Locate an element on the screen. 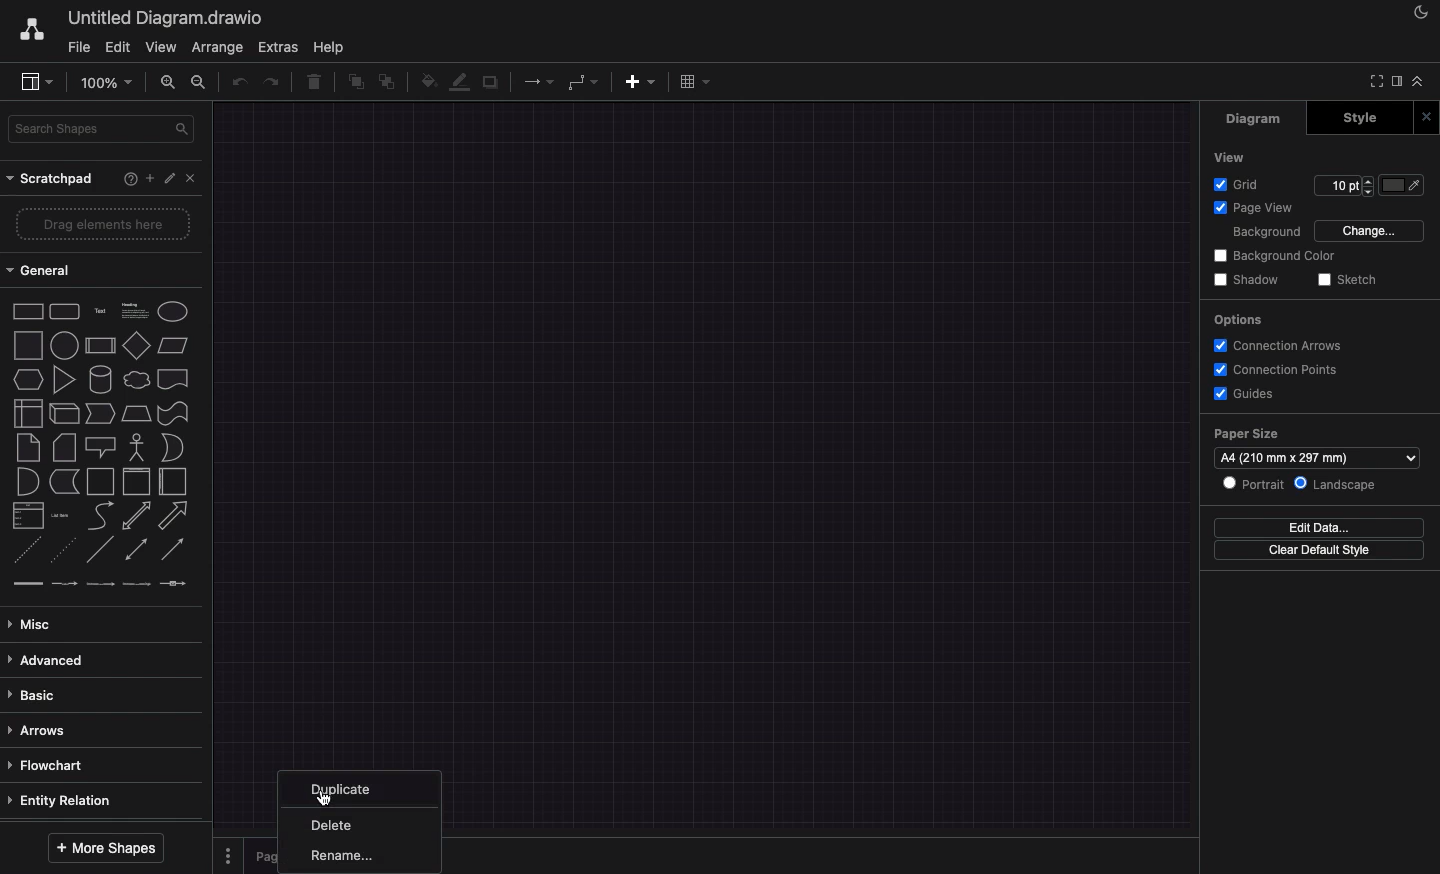 The width and height of the screenshot is (1440, 874). general is located at coordinates (39, 270).